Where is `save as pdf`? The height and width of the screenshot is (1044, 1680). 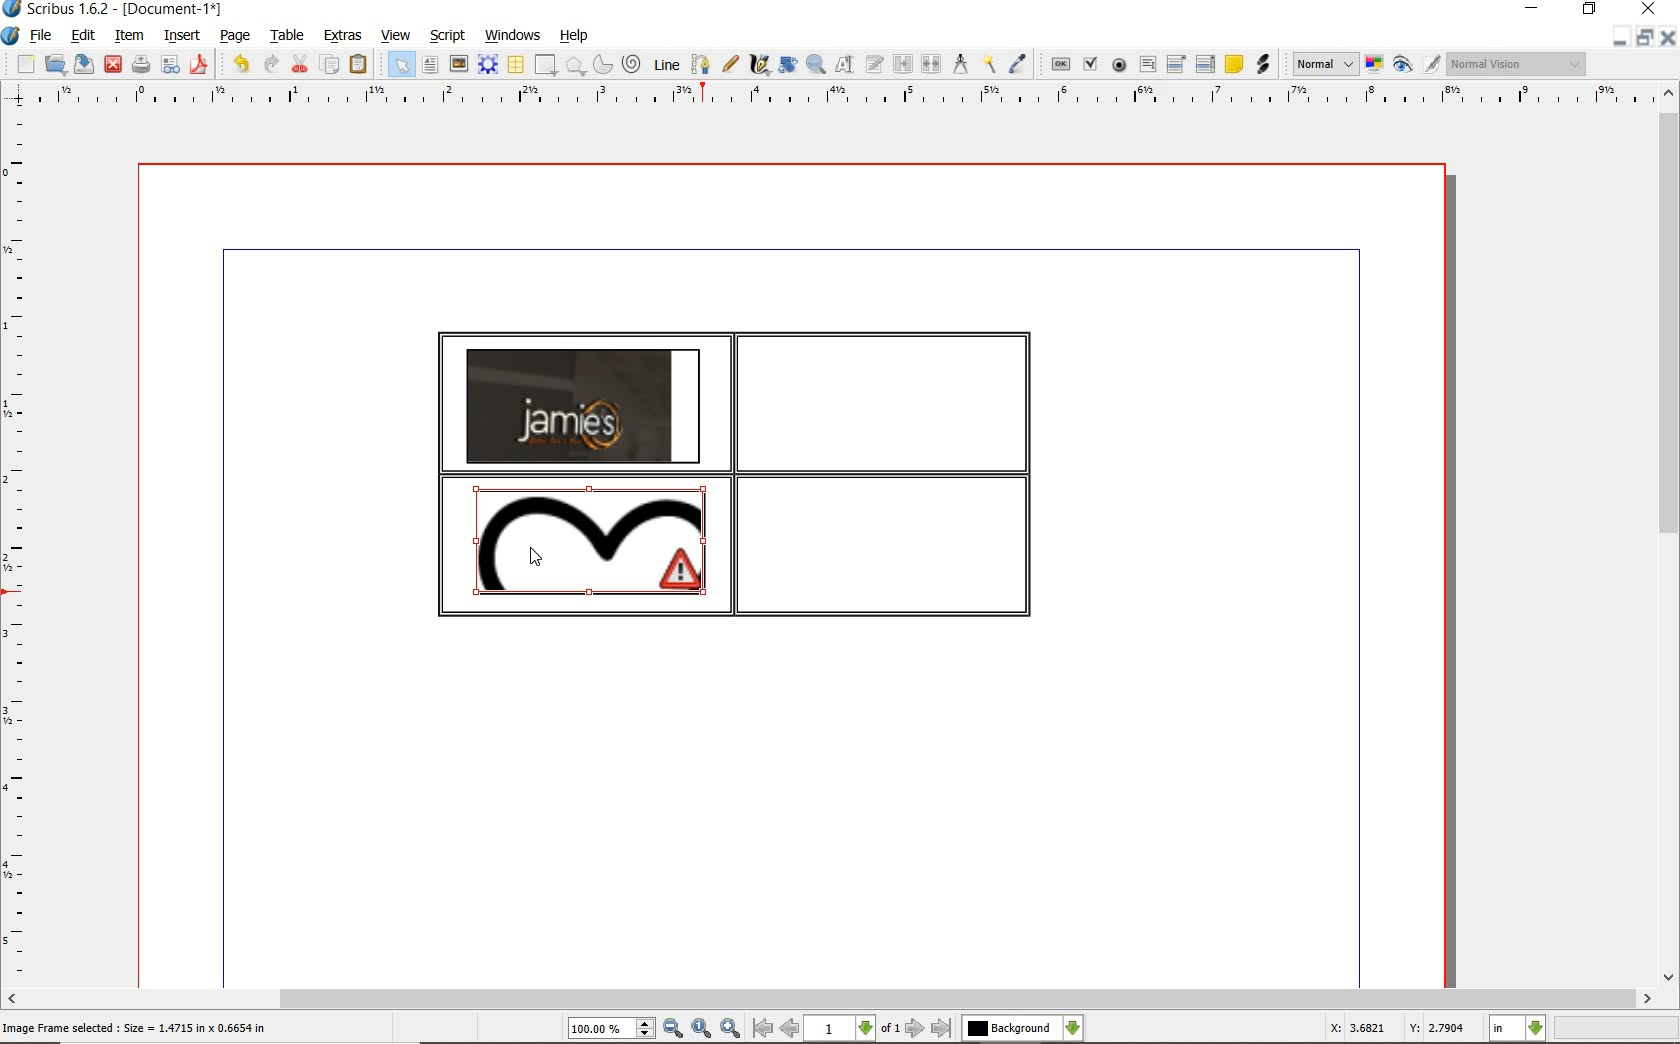 save as pdf is located at coordinates (198, 64).